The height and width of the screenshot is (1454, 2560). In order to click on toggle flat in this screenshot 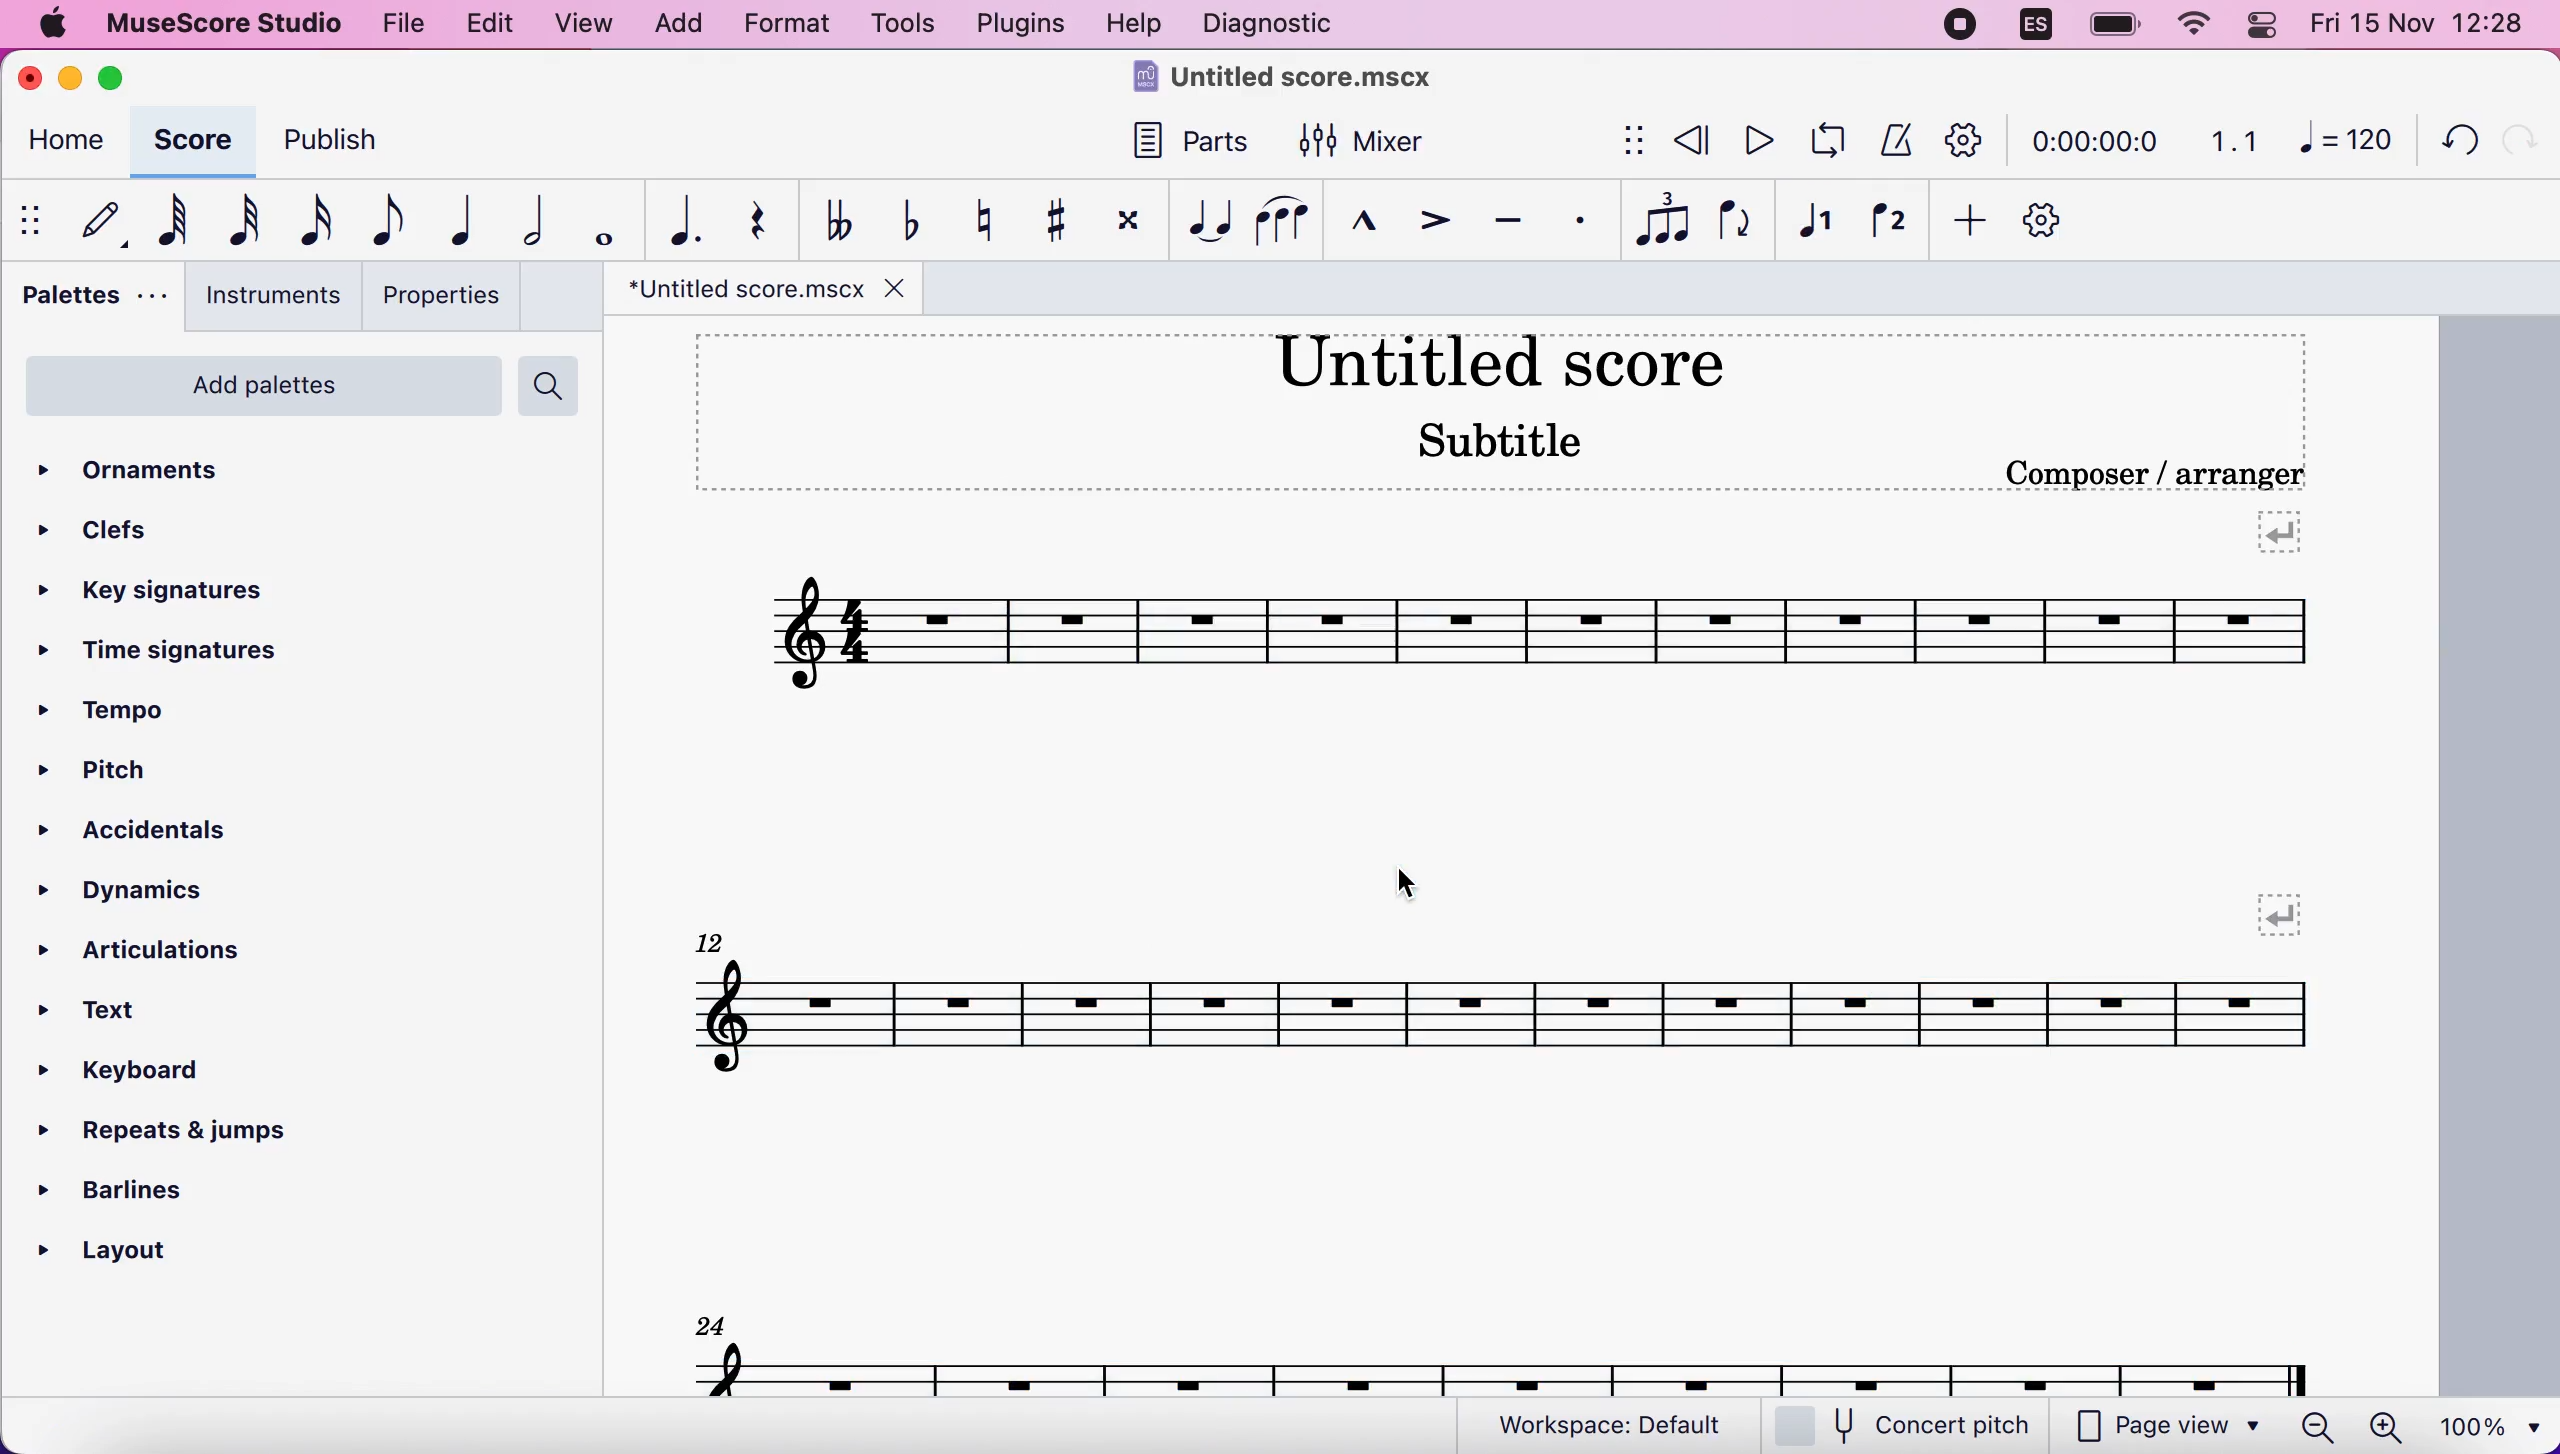, I will do `click(906, 220)`.